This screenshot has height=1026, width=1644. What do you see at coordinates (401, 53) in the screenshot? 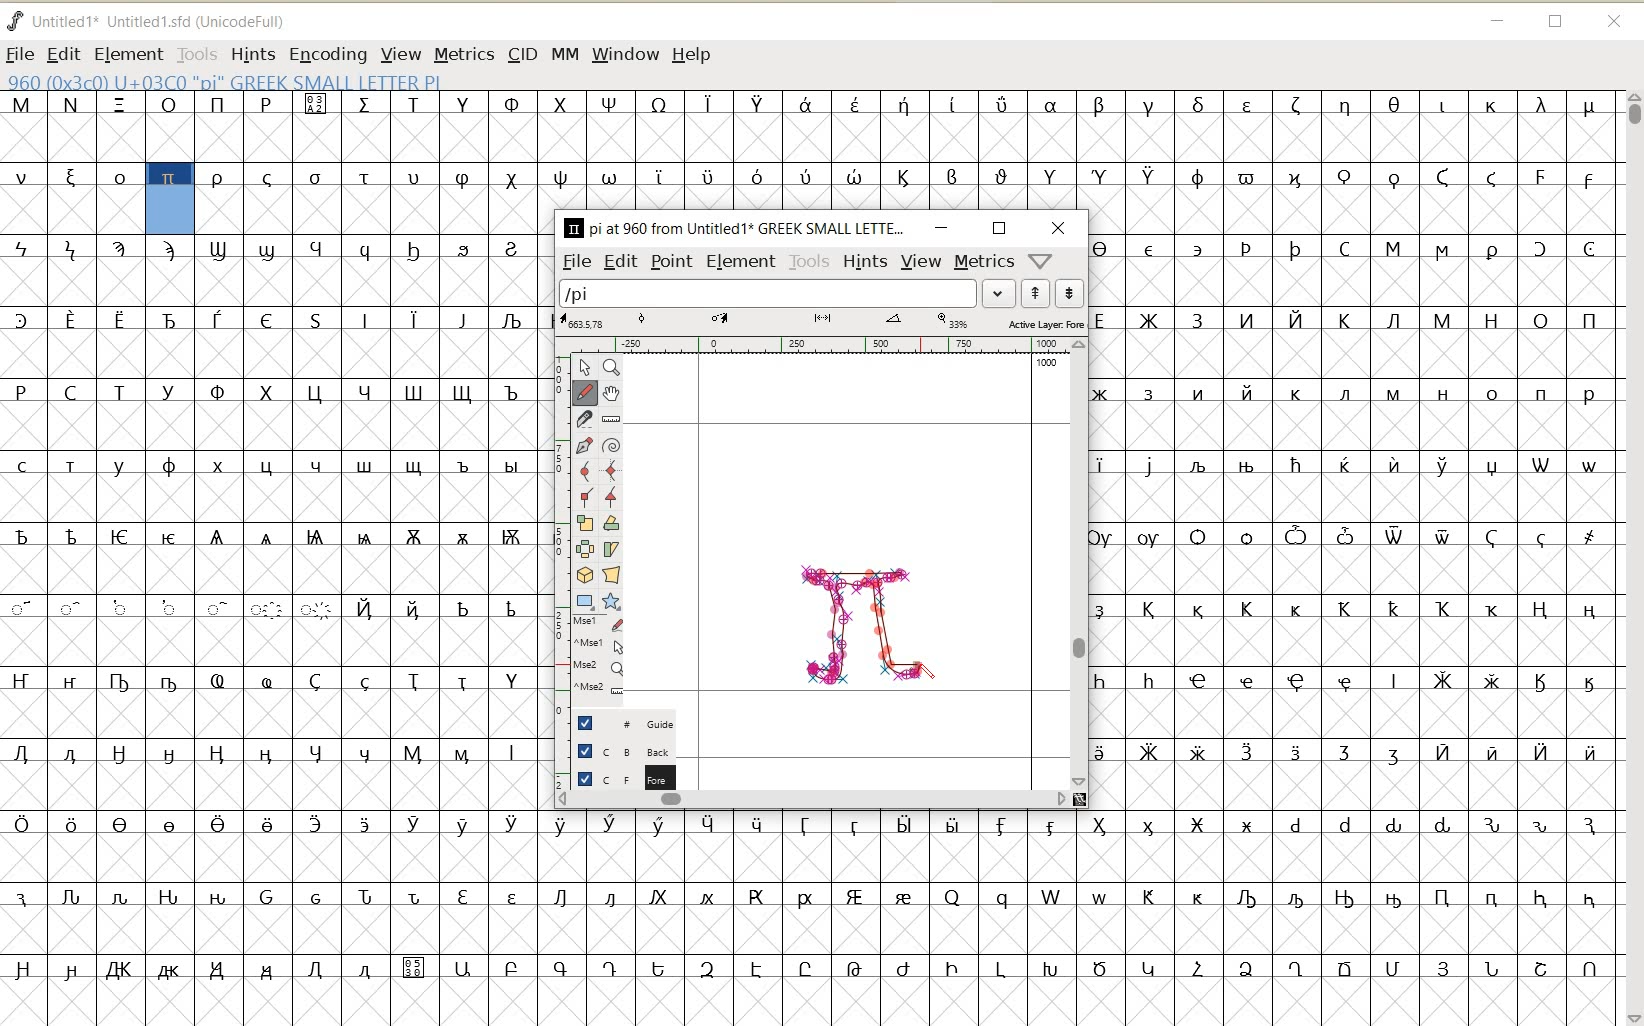
I see `VIEW` at bounding box center [401, 53].